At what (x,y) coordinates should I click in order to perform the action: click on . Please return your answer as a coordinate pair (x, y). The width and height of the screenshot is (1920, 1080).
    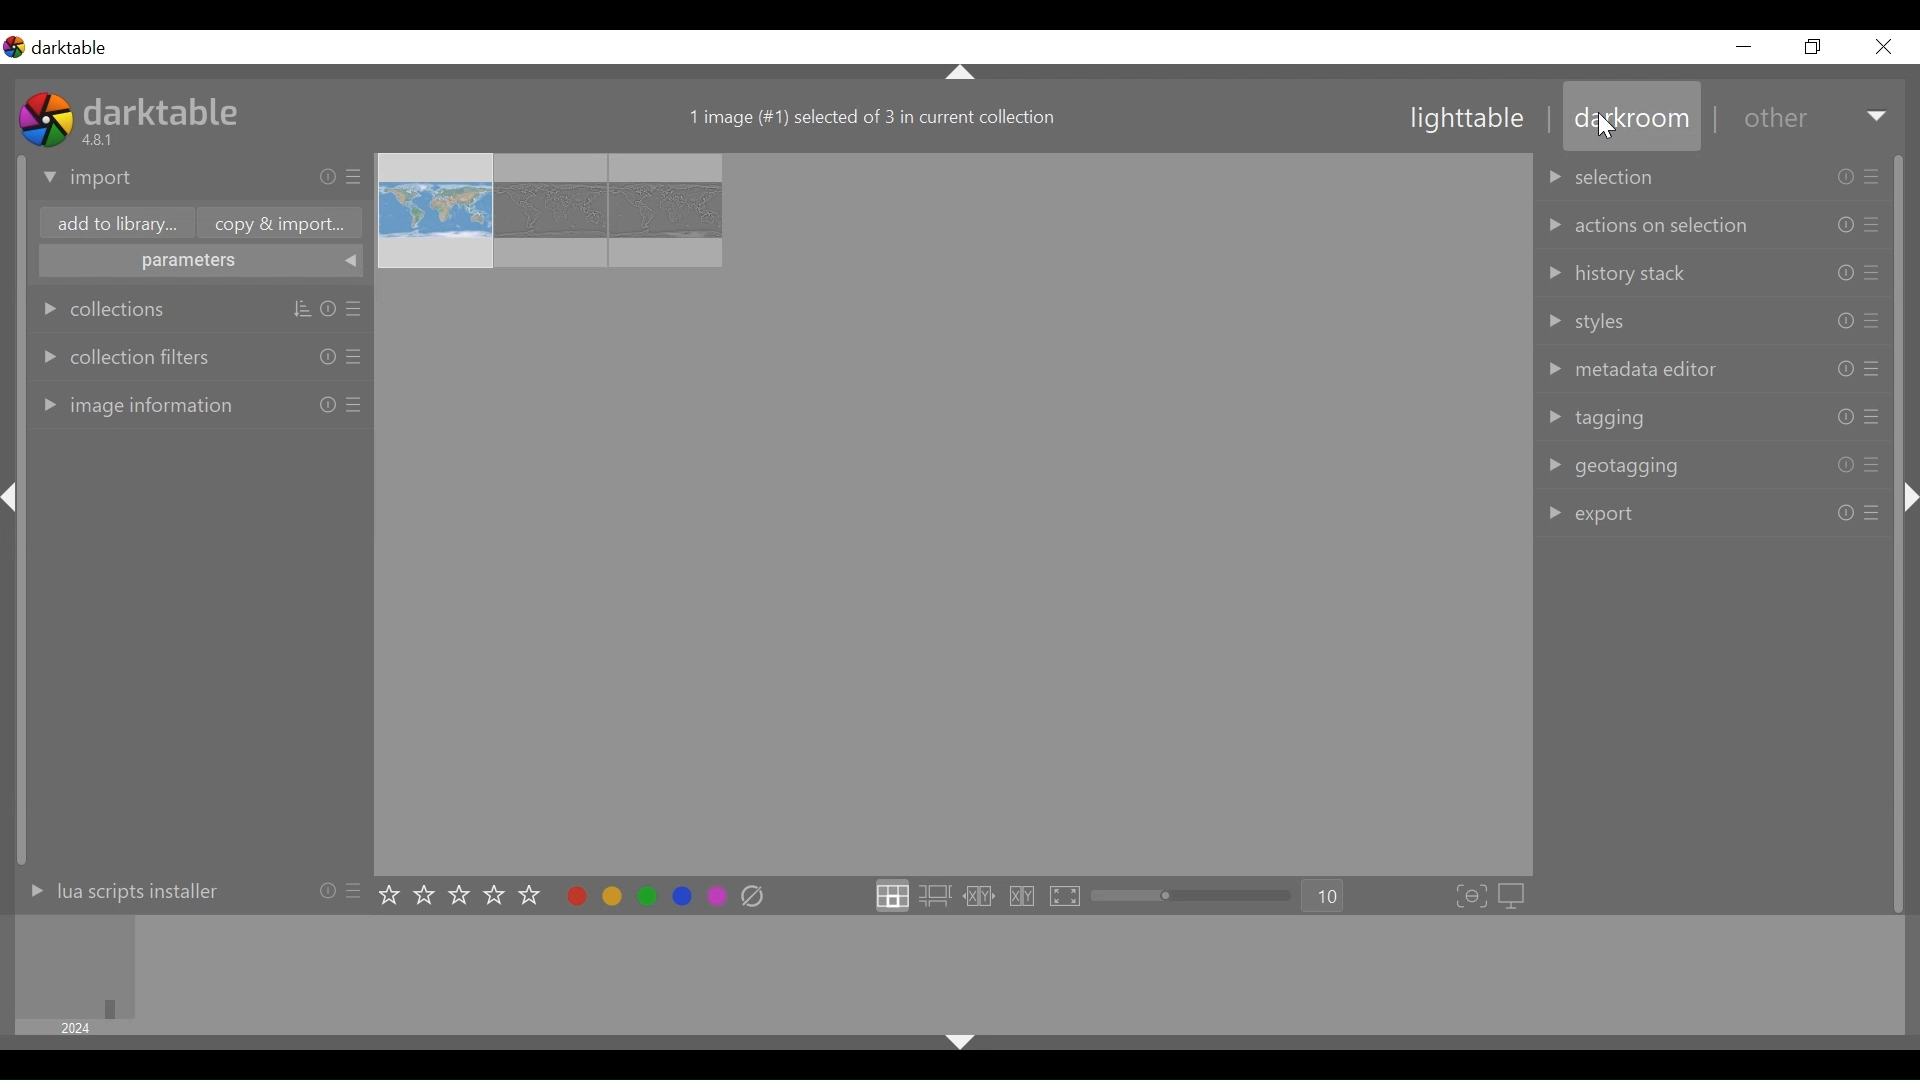
    Looking at the image, I should click on (1907, 515).